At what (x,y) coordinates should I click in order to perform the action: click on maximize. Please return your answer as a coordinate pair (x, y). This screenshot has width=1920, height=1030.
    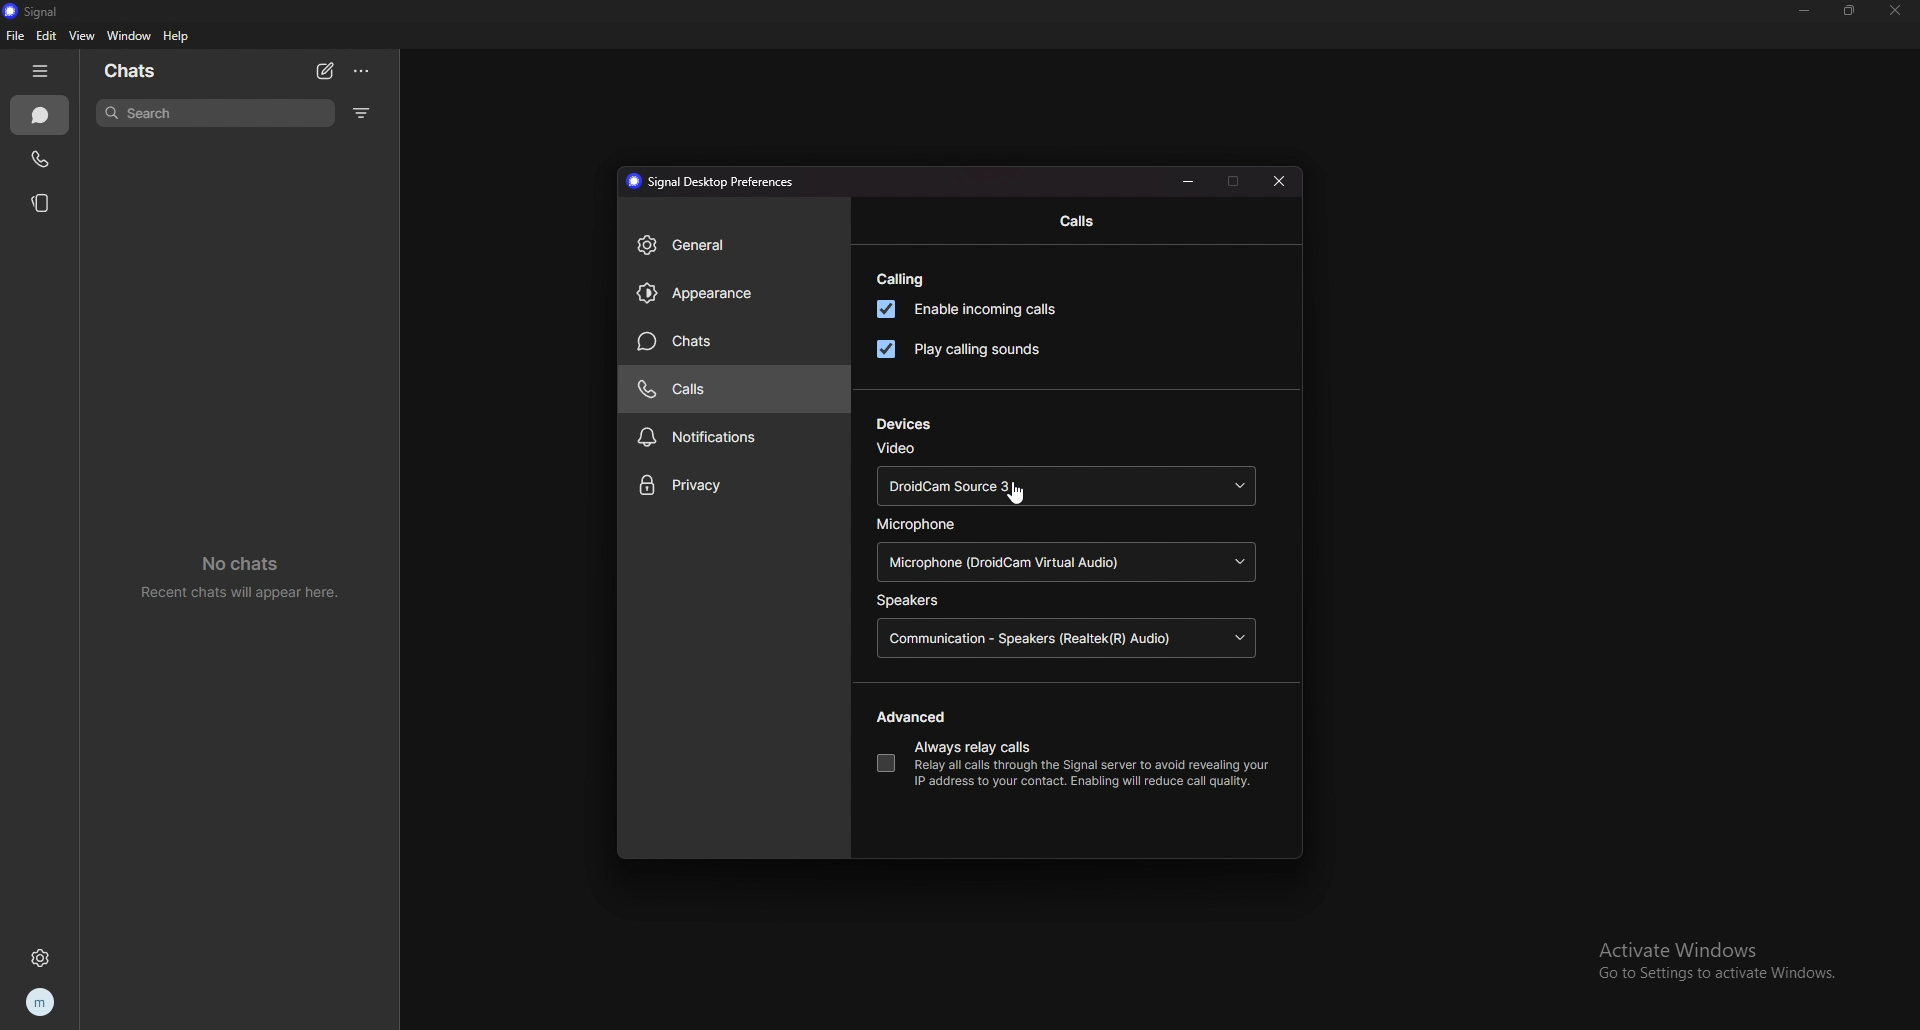
    Looking at the image, I should click on (1234, 180).